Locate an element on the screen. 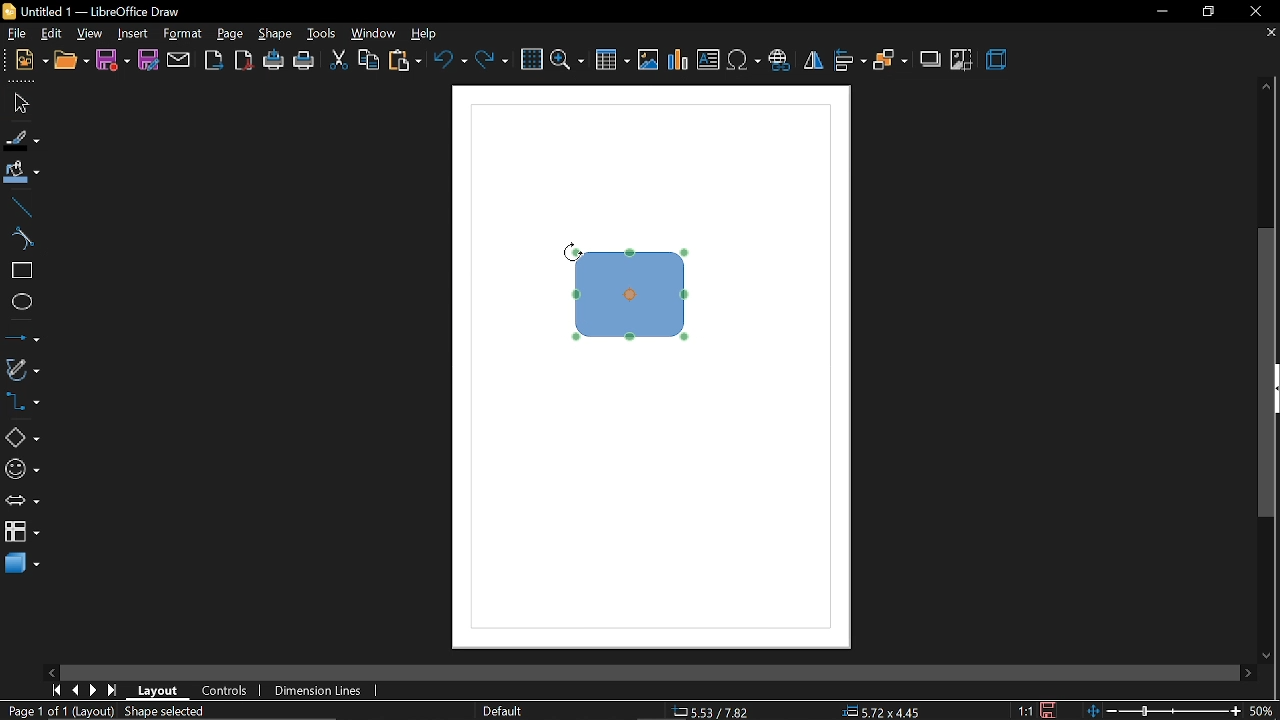 The image size is (1280, 720). align is located at coordinates (851, 62).